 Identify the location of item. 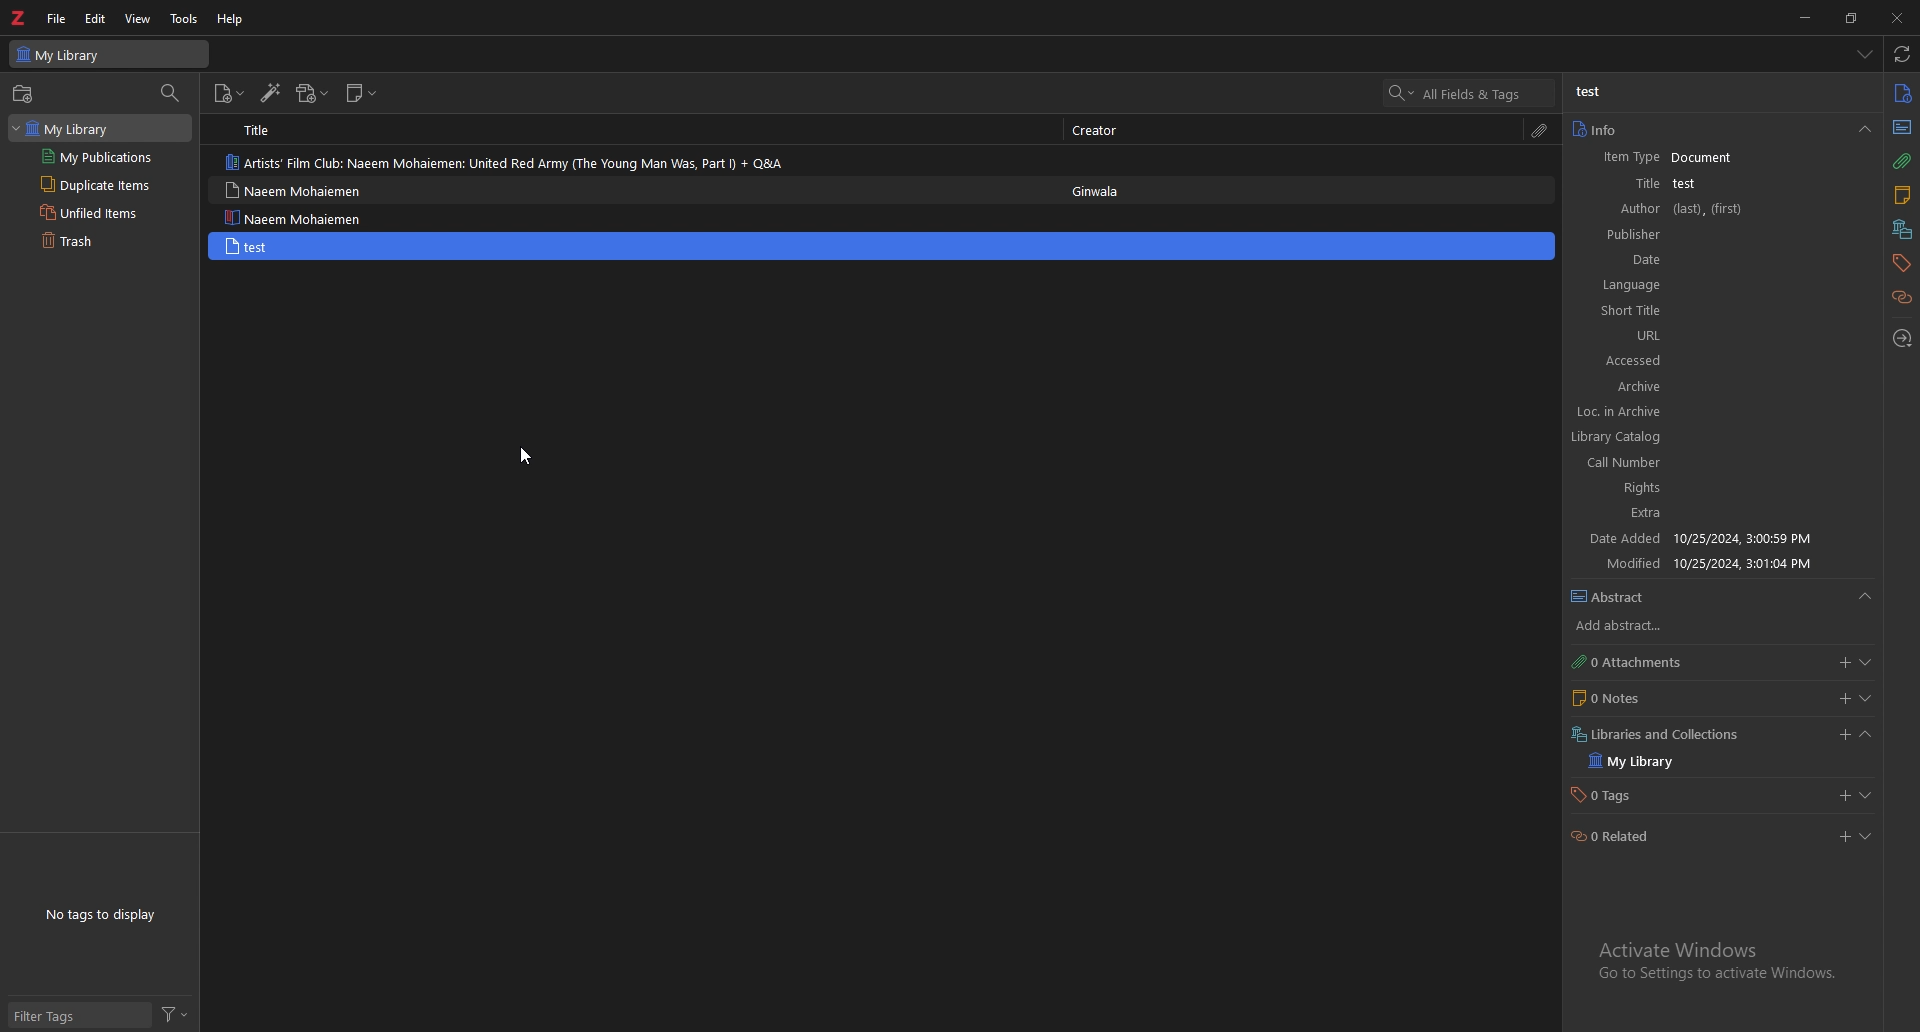
(630, 191).